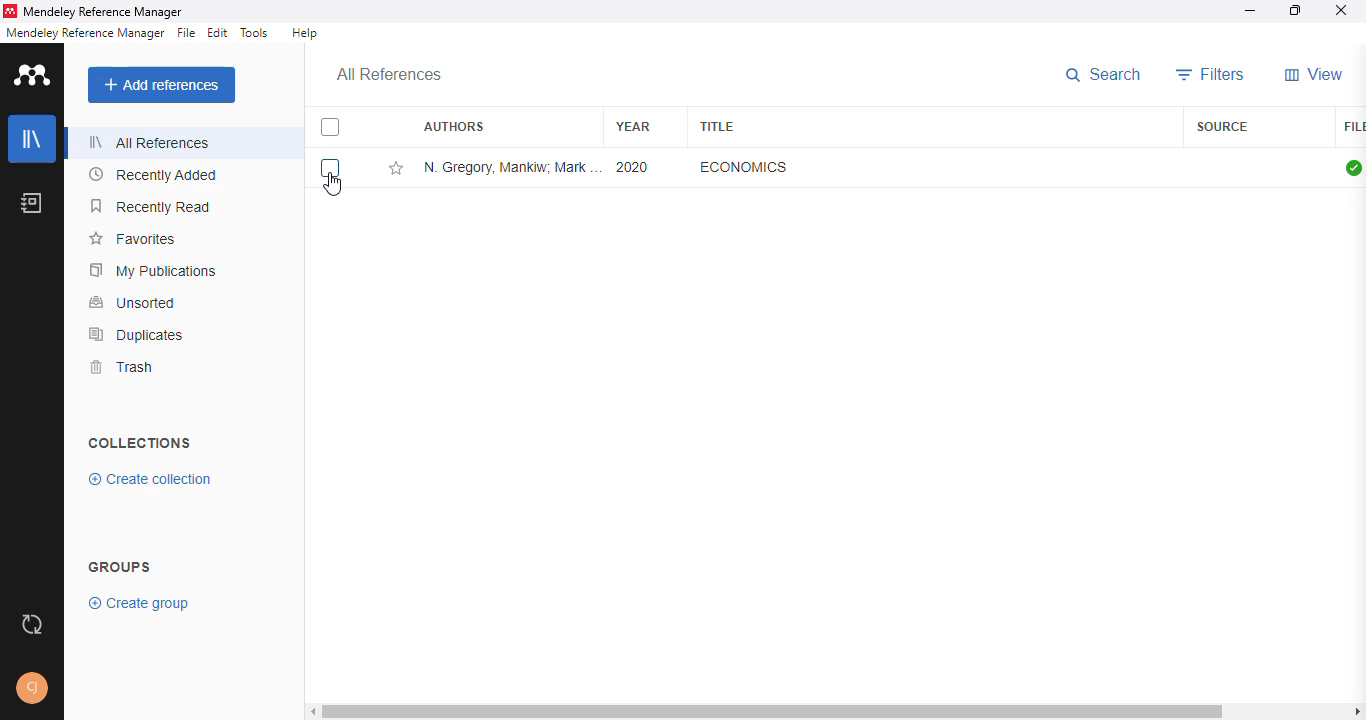 Image resolution: width=1366 pixels, height=720 pixels. What do you see at coordinates (10, 11) in the screenshot?
I see `logo` at bounding box center [10, 11].